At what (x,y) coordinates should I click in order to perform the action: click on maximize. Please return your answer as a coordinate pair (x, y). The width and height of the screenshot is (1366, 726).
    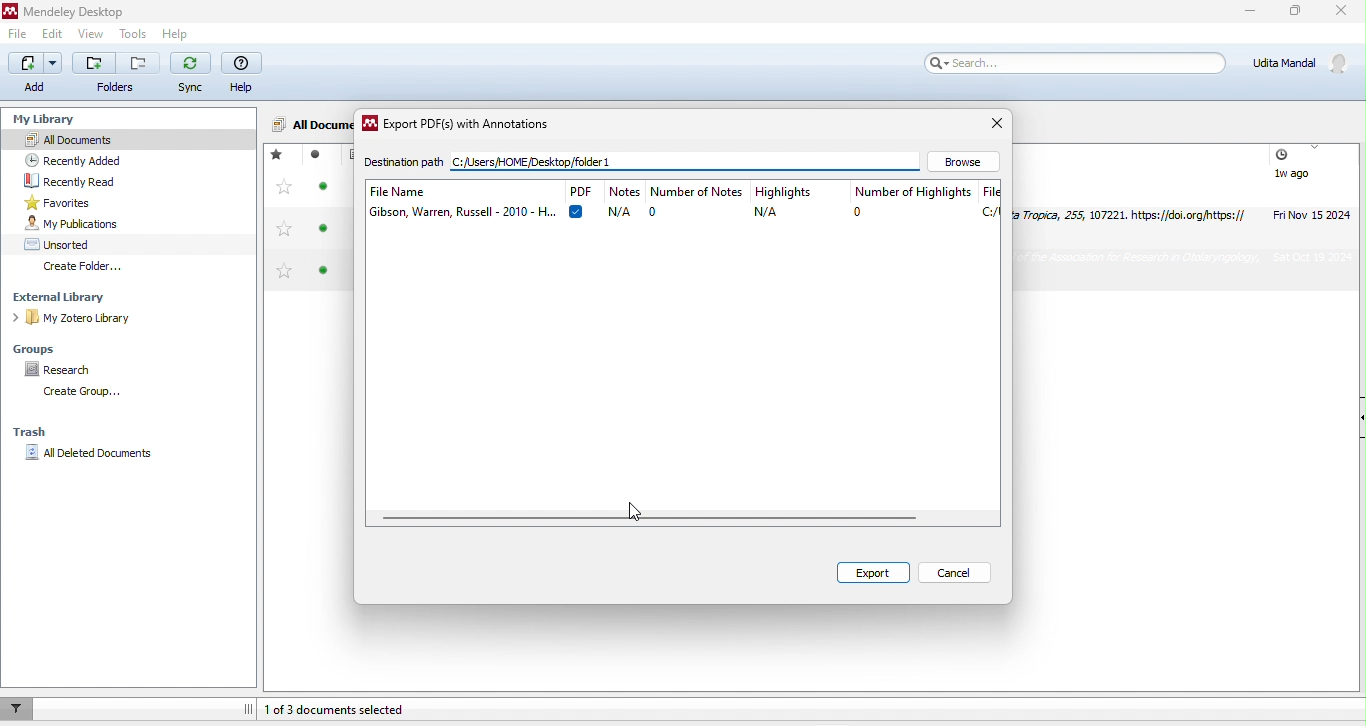
    Looking at the image, I should click on (1297, 10).